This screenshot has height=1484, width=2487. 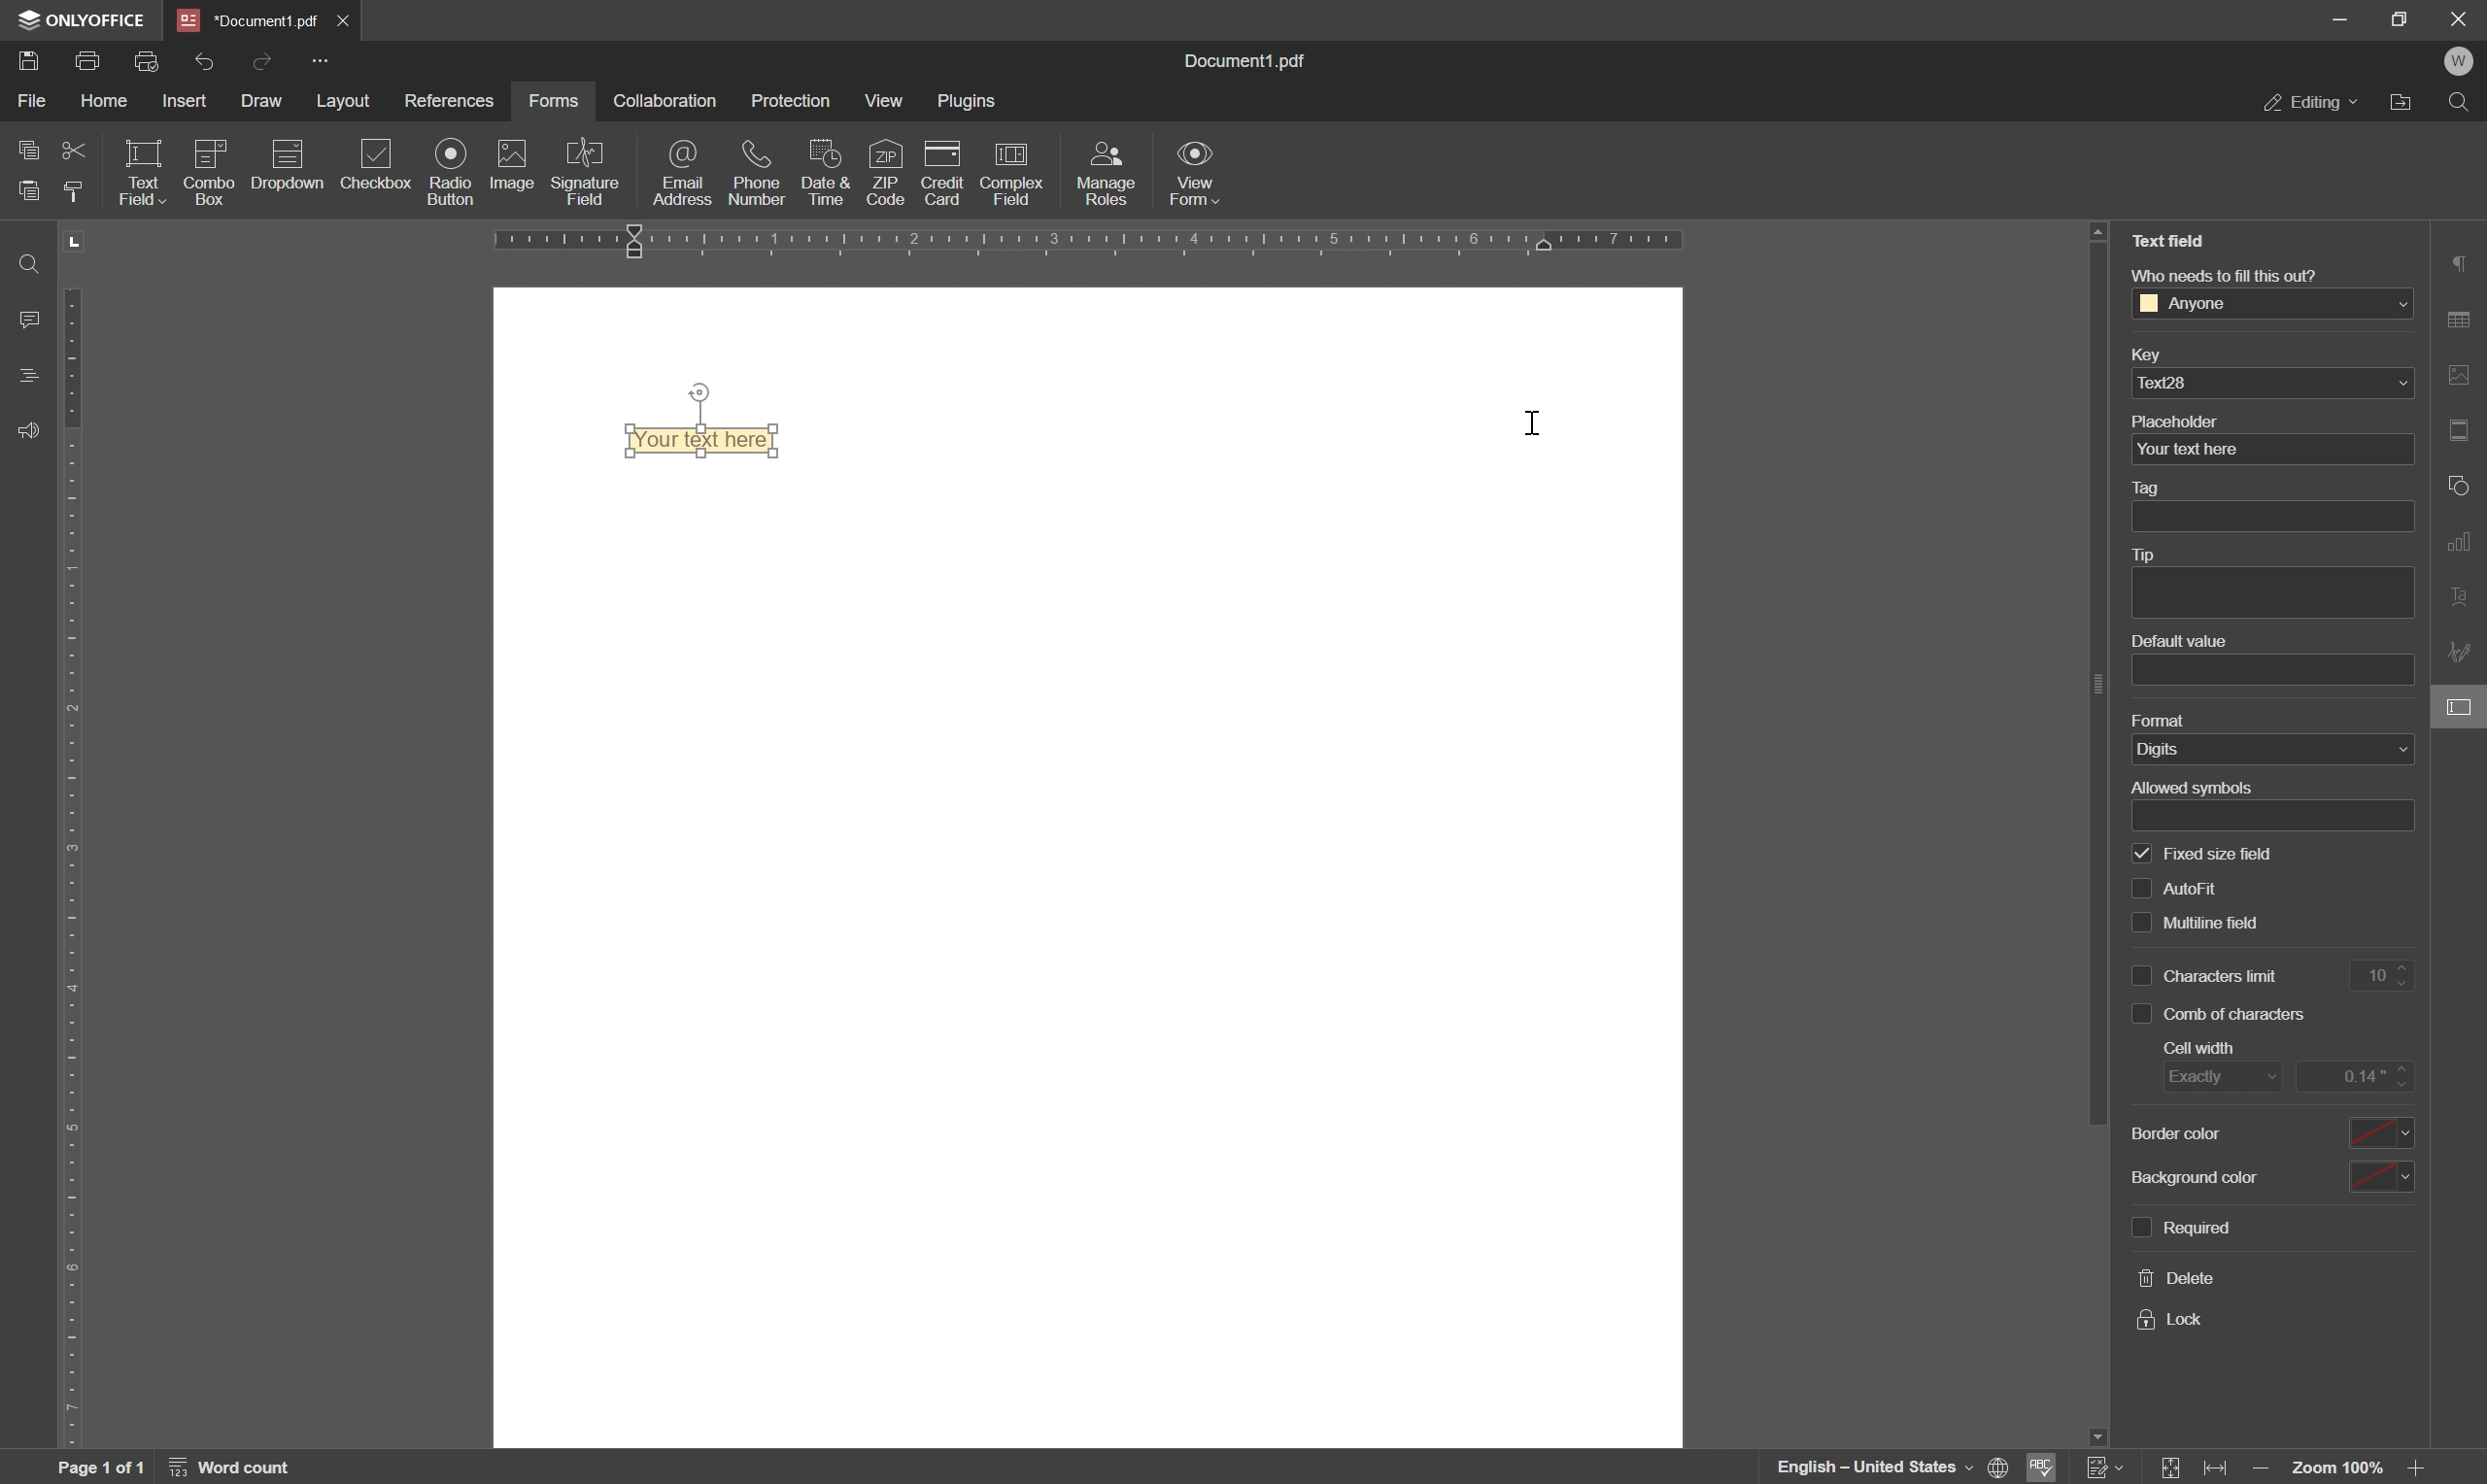 I want to click on scroll bar, so click(x=2098, y=686).